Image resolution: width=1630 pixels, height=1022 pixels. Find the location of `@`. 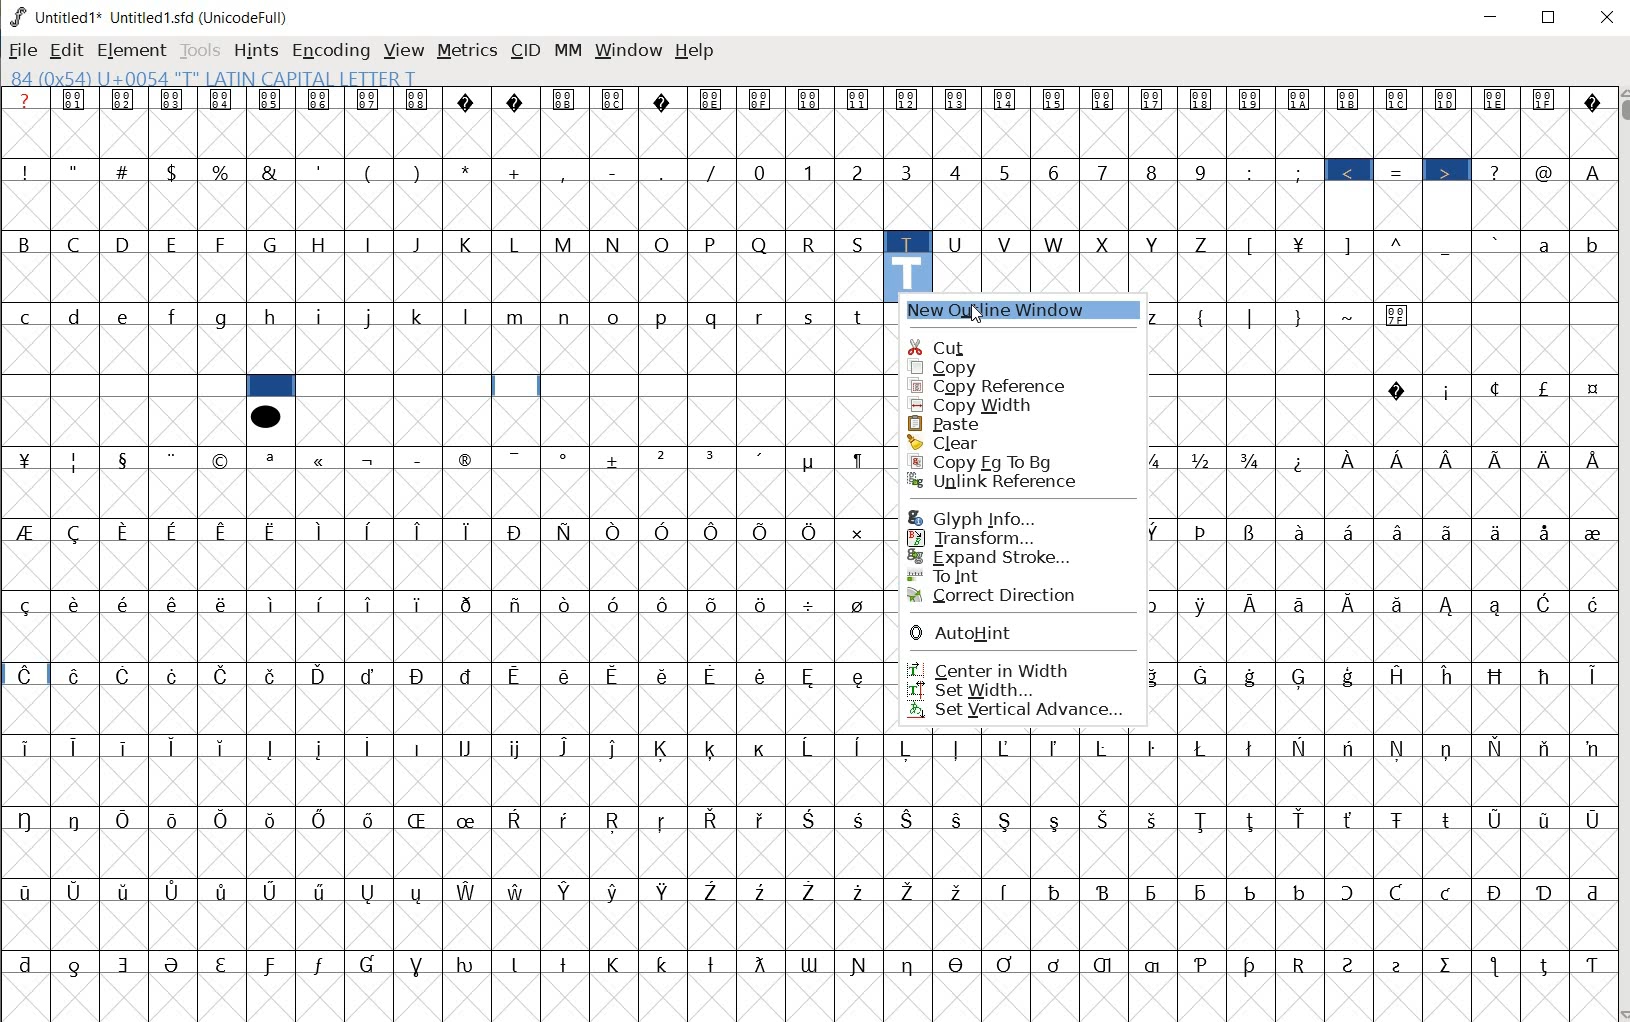

@ is located at coordinates (1547, 172).